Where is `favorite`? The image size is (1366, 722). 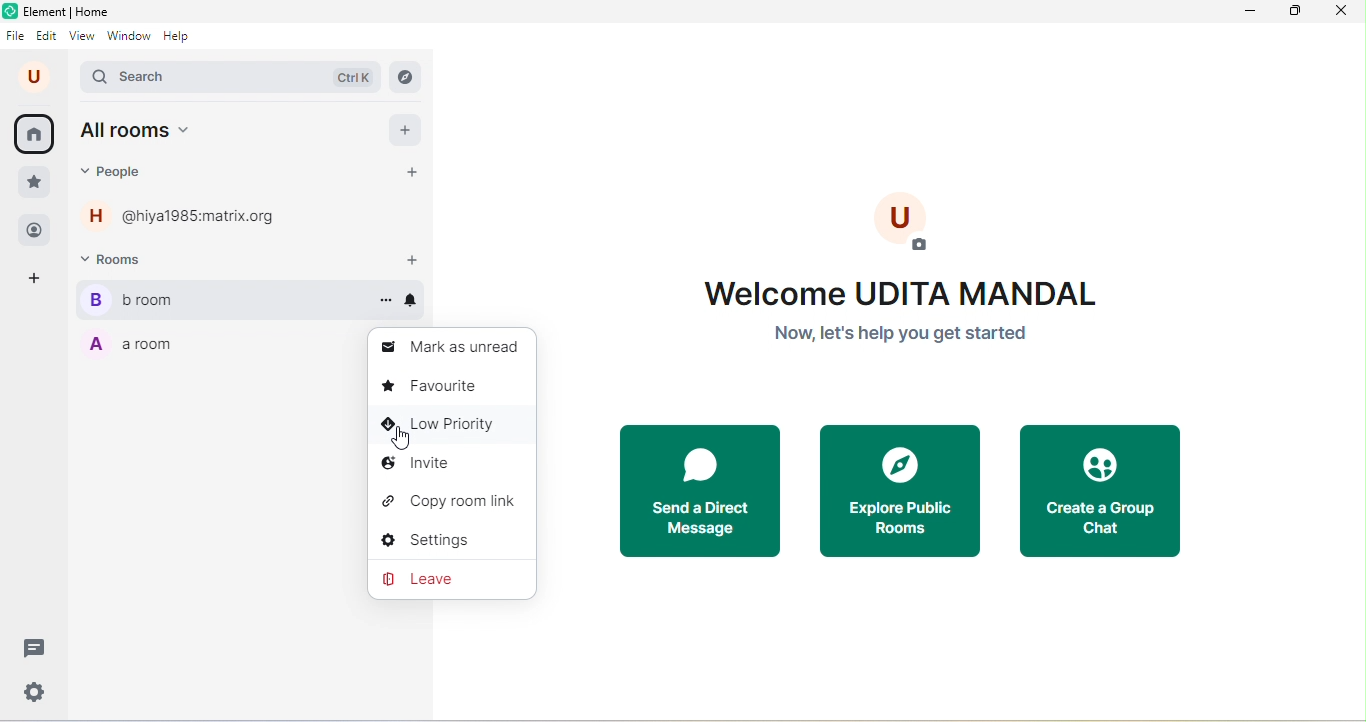 favorite is located at coordinates (37, 186).